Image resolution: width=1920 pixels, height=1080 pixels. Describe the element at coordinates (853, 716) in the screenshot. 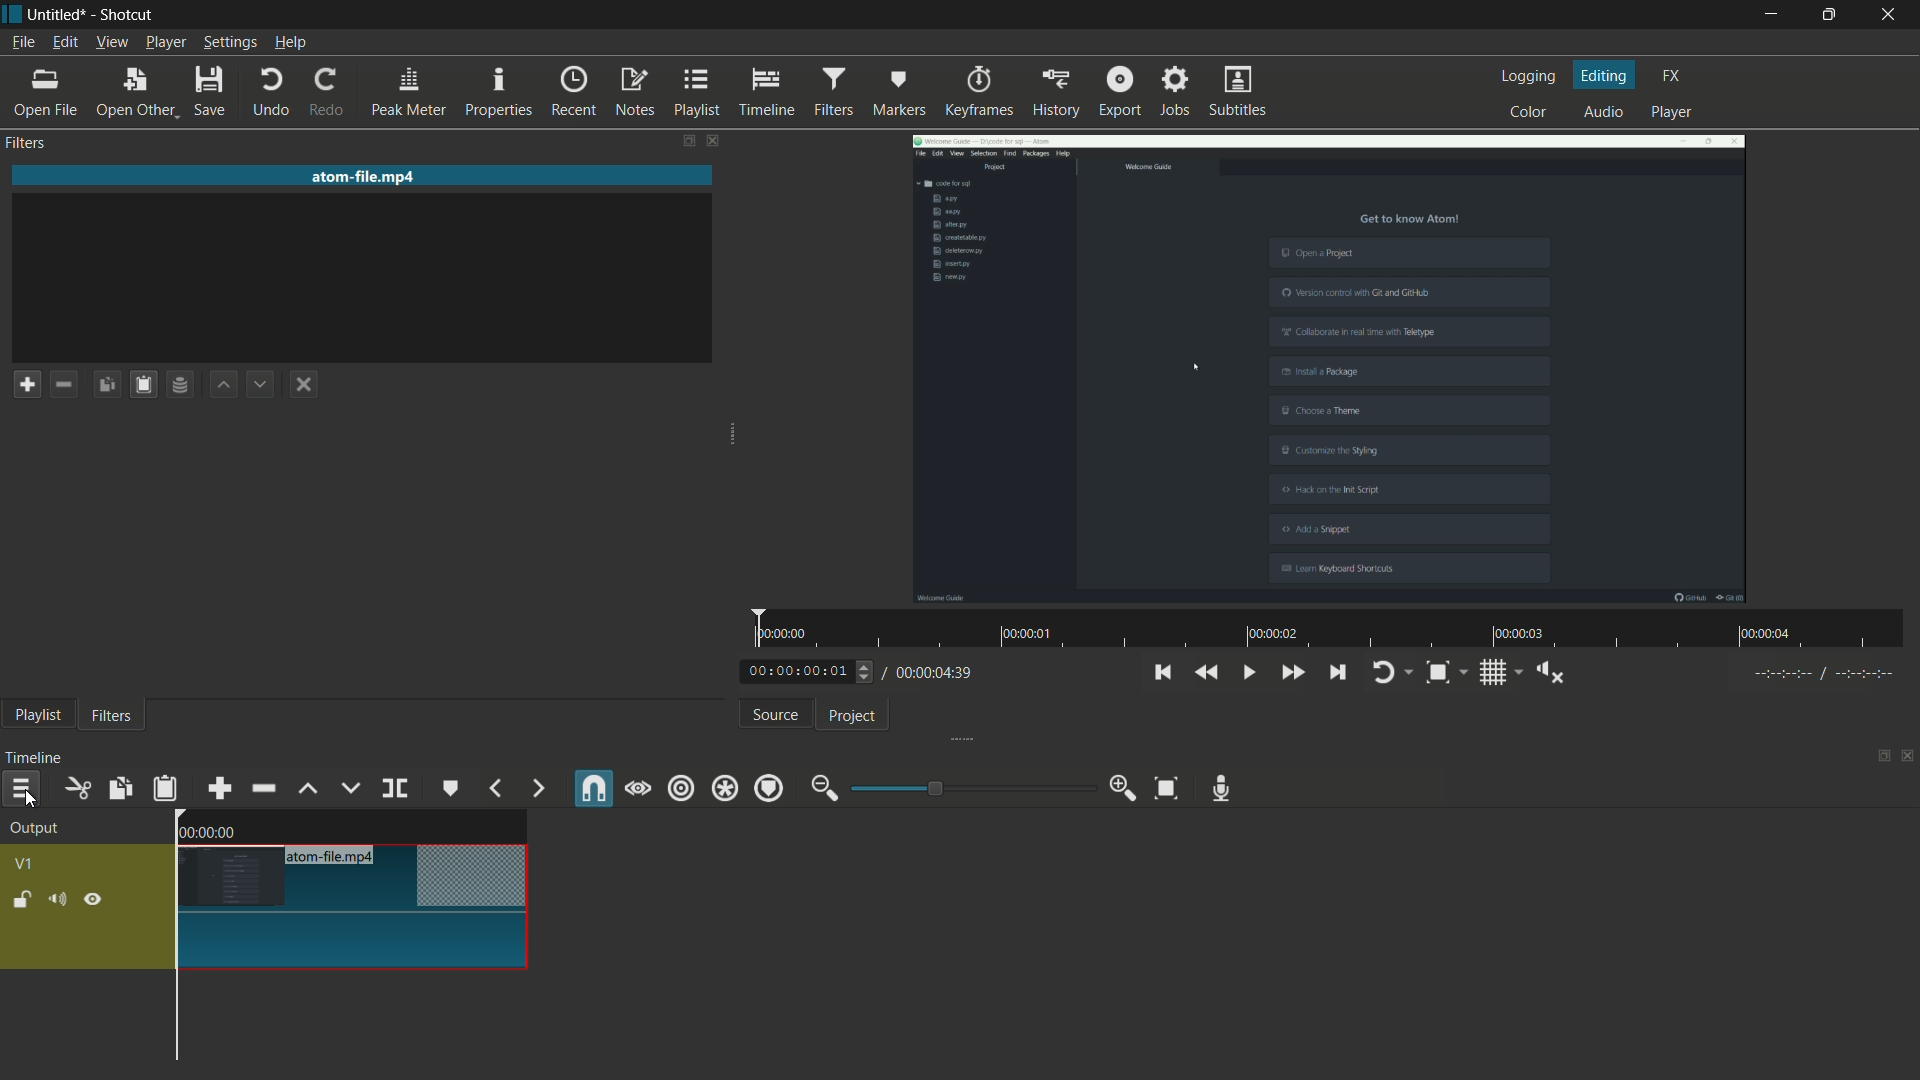

I see `project` at that location.